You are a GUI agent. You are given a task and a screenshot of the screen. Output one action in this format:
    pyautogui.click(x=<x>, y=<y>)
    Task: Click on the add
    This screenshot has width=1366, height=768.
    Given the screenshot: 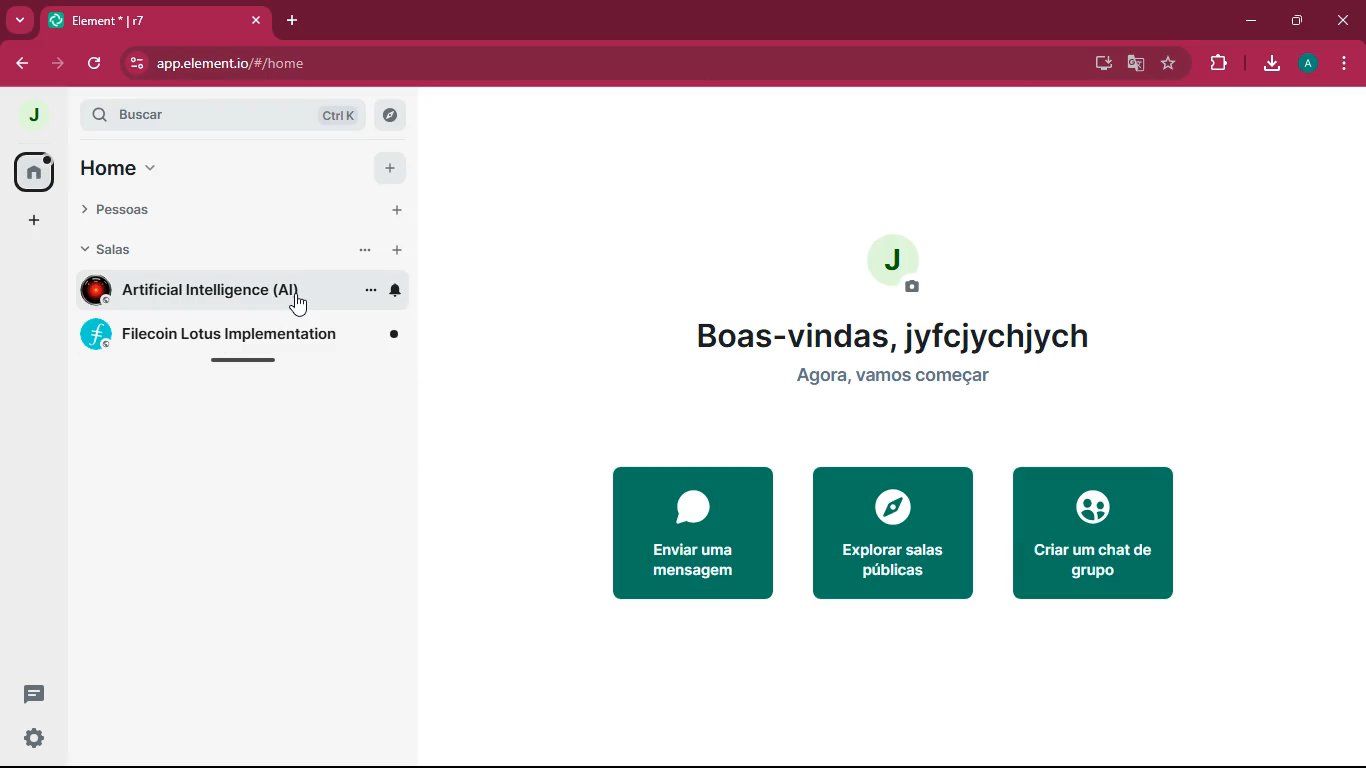 What is the action you would take?
    pyautogui.click(x=34, y=221)
    